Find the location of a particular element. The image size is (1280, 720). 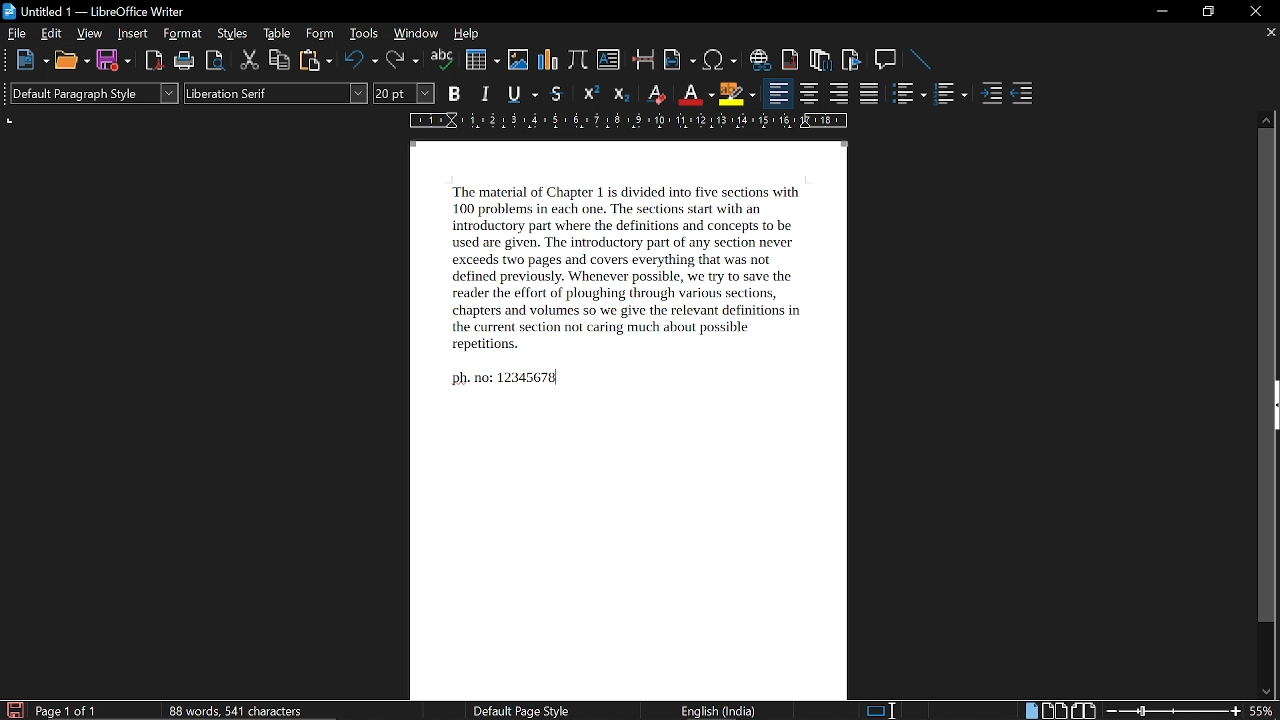

tools is located at coordinates (363, 35).